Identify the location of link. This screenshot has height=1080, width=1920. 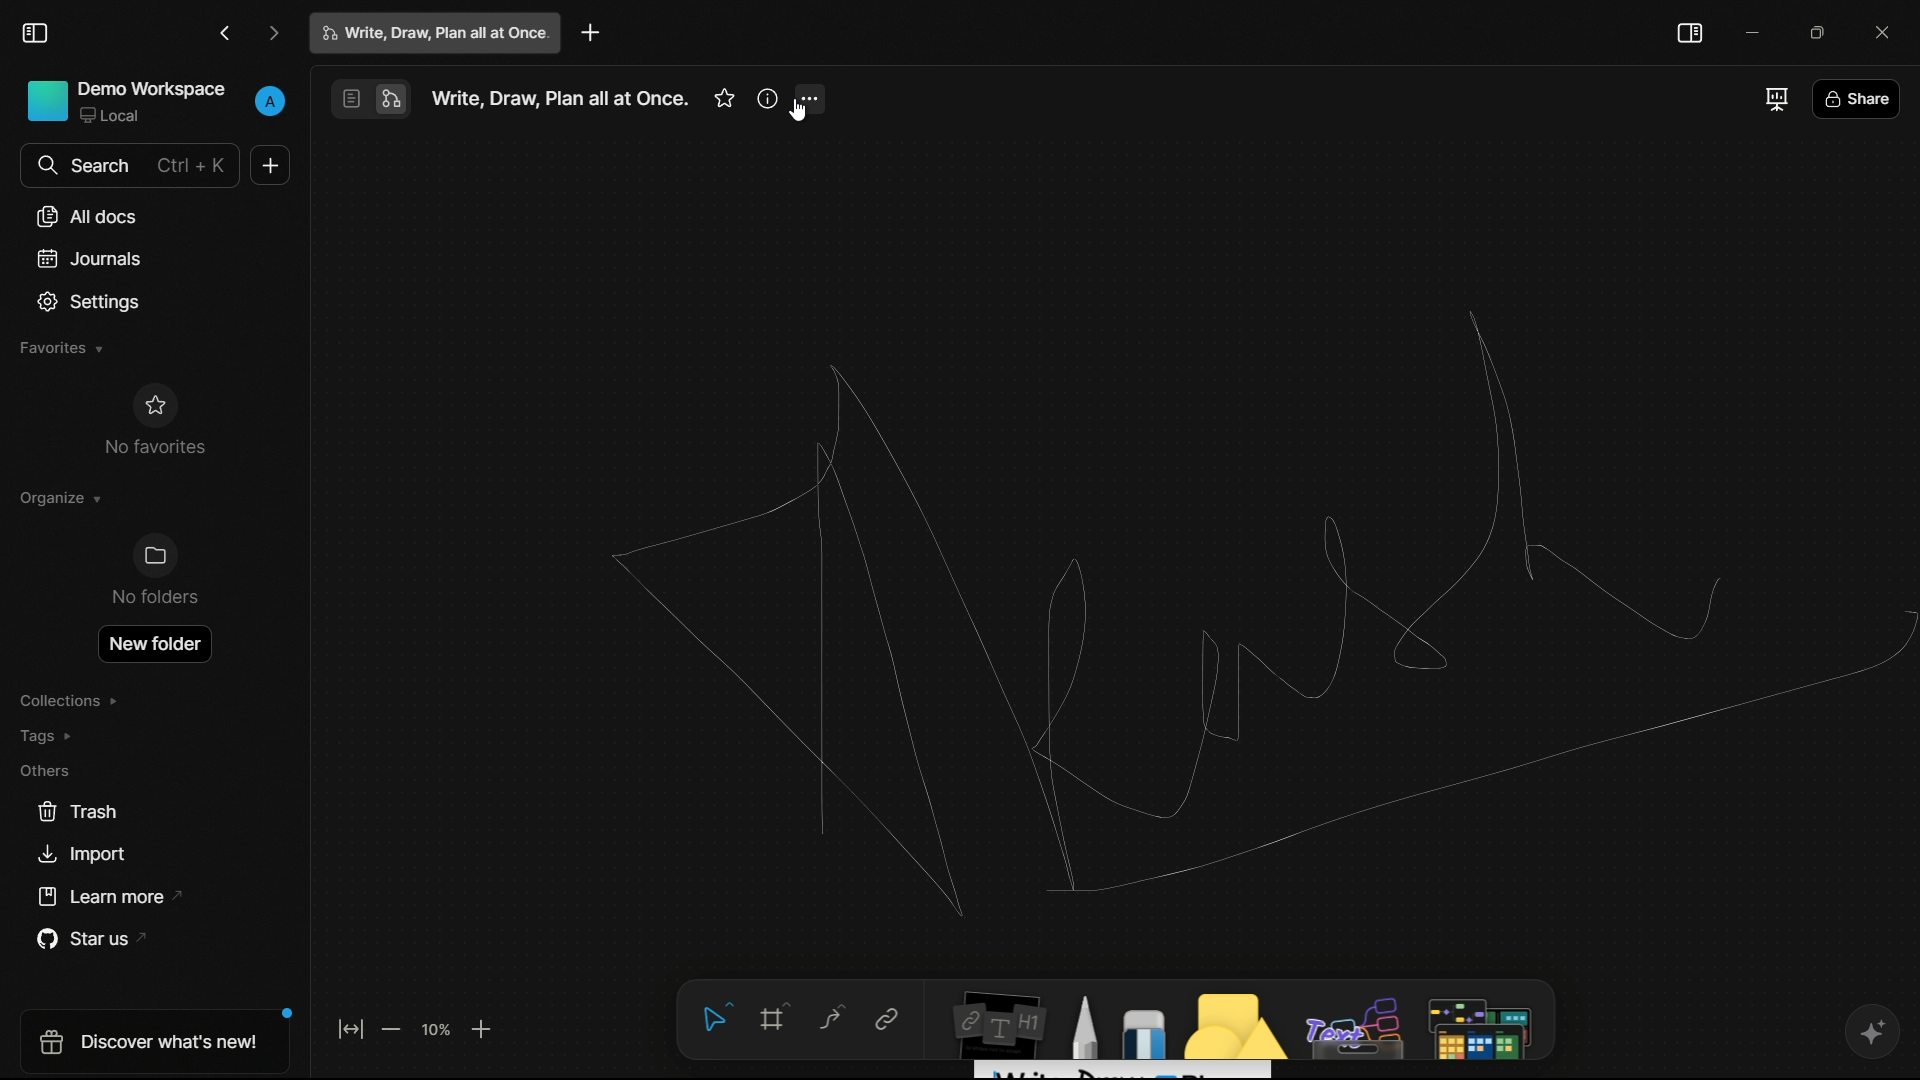
(889, 1017).